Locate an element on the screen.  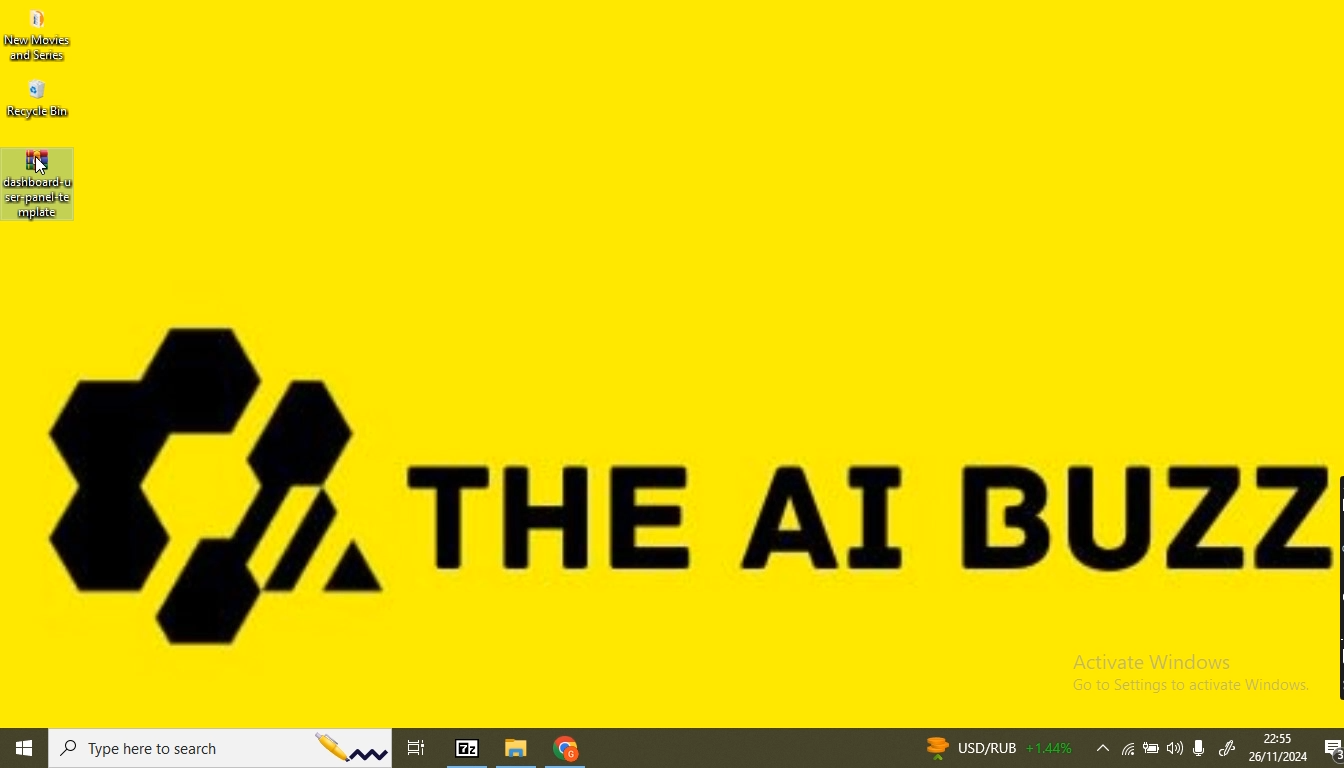
search bar is located at coordinates (223, 749).